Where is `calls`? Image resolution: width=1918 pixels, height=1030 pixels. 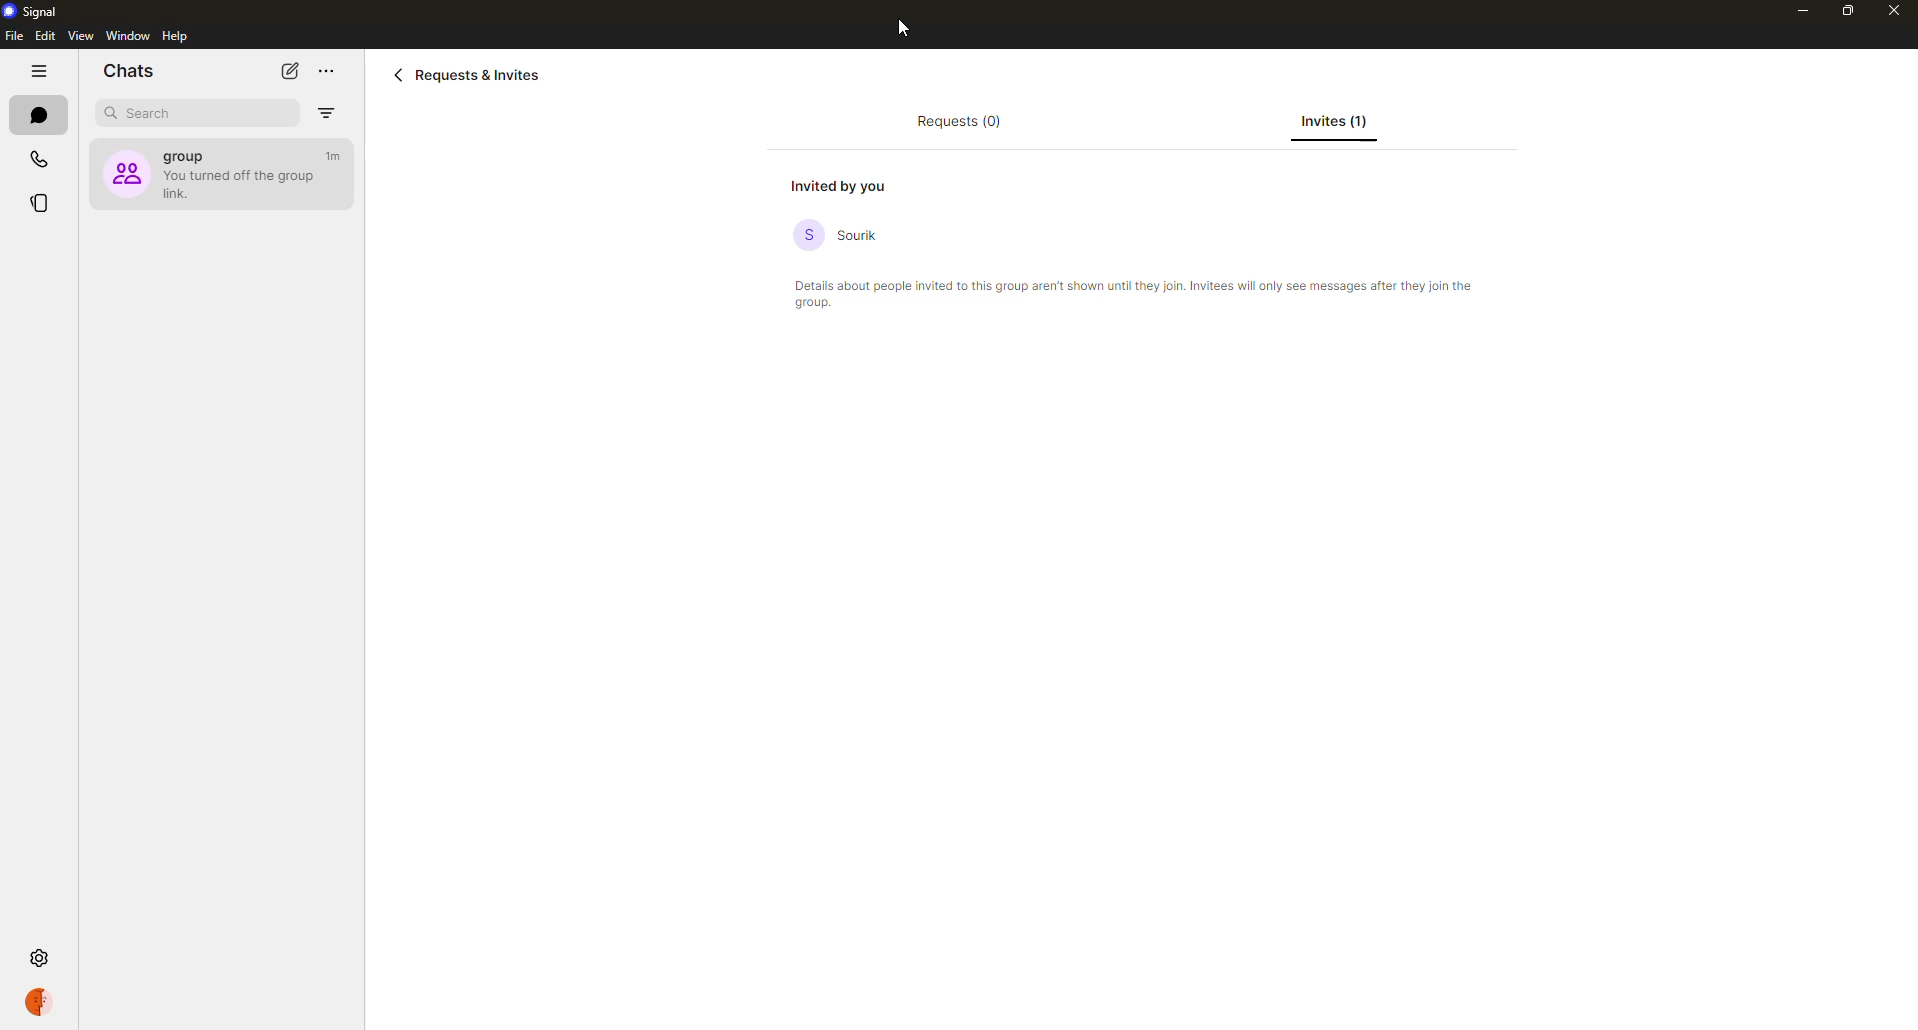
calls is located at coordinates (37, 160).